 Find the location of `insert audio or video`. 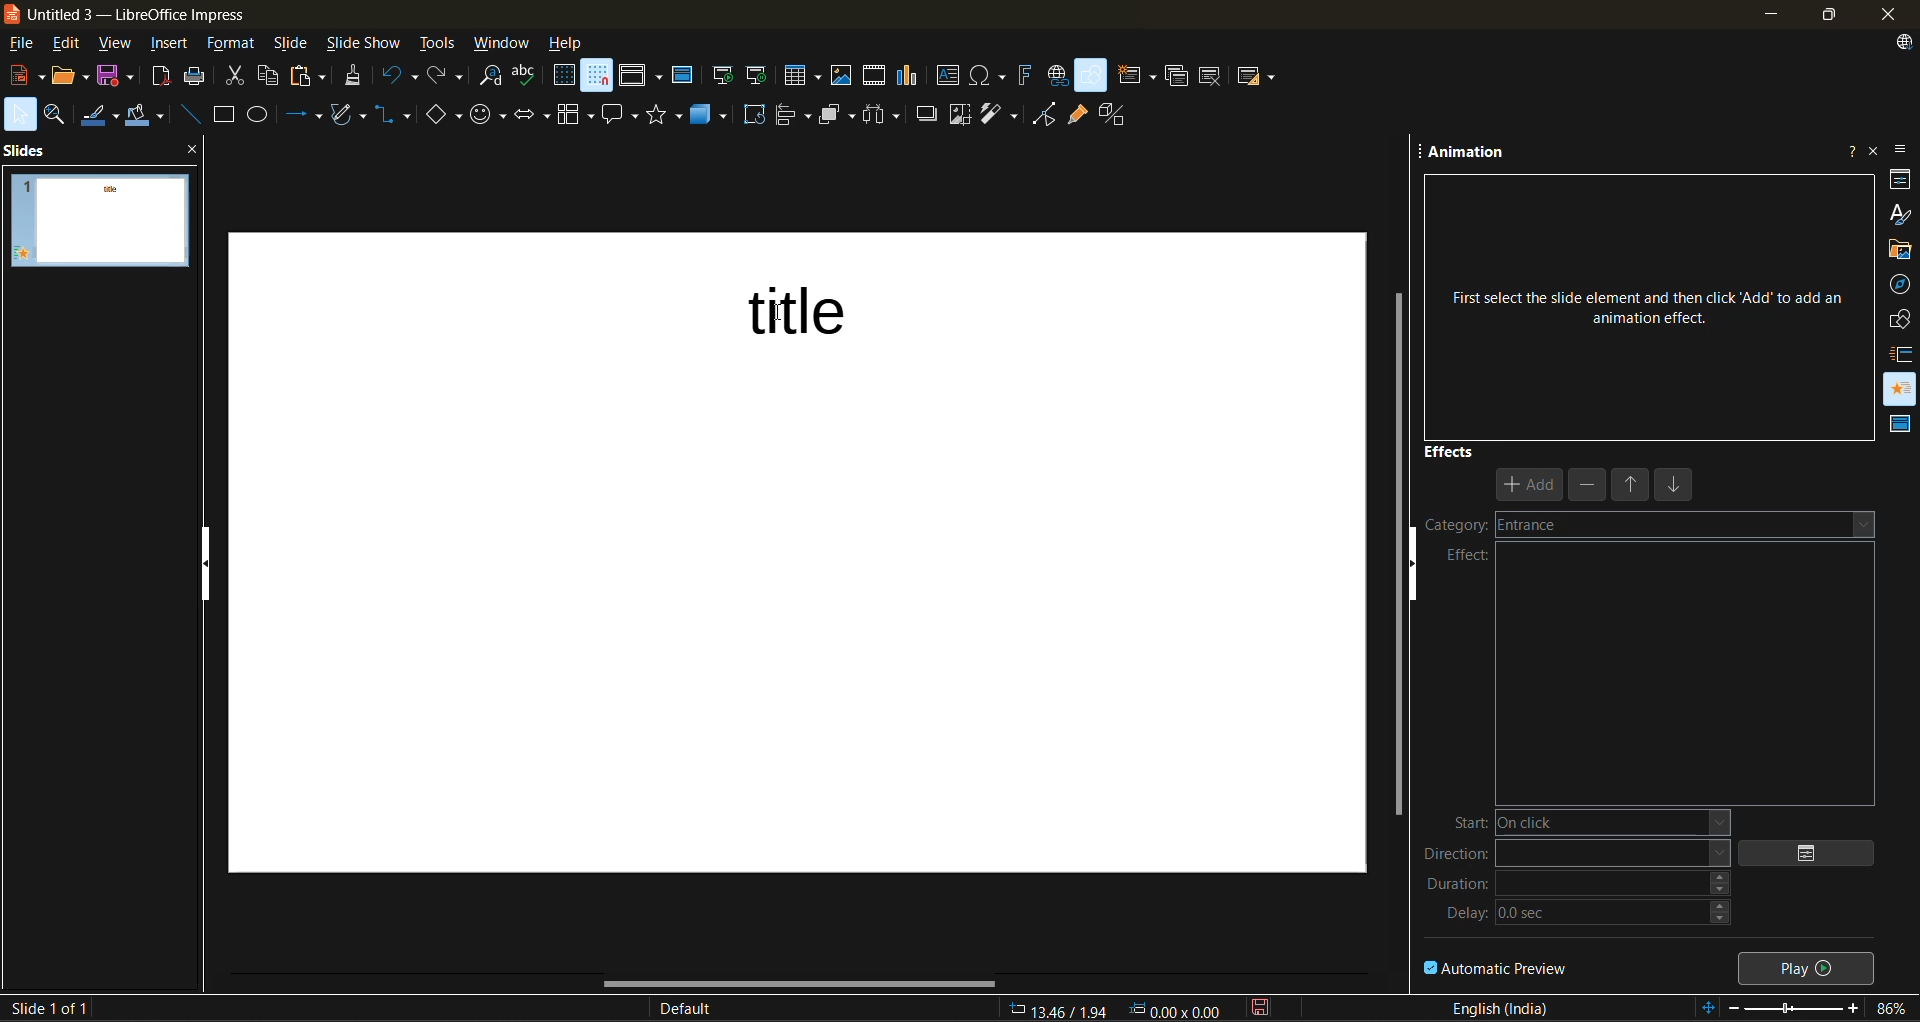

insert audio or video is located at coordinates (875, 77).